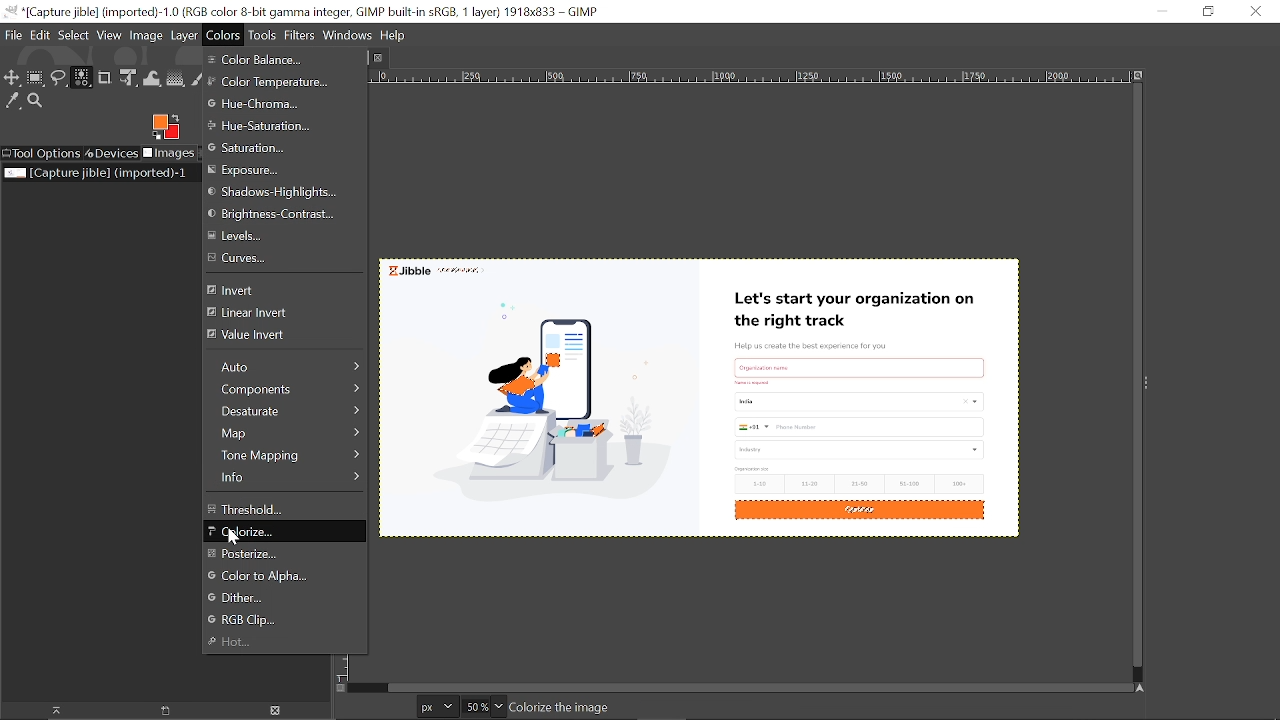  What do you see at coordinates (276, 290) in the screenshot?
I see `Invert` at bounding box center [276, 290].